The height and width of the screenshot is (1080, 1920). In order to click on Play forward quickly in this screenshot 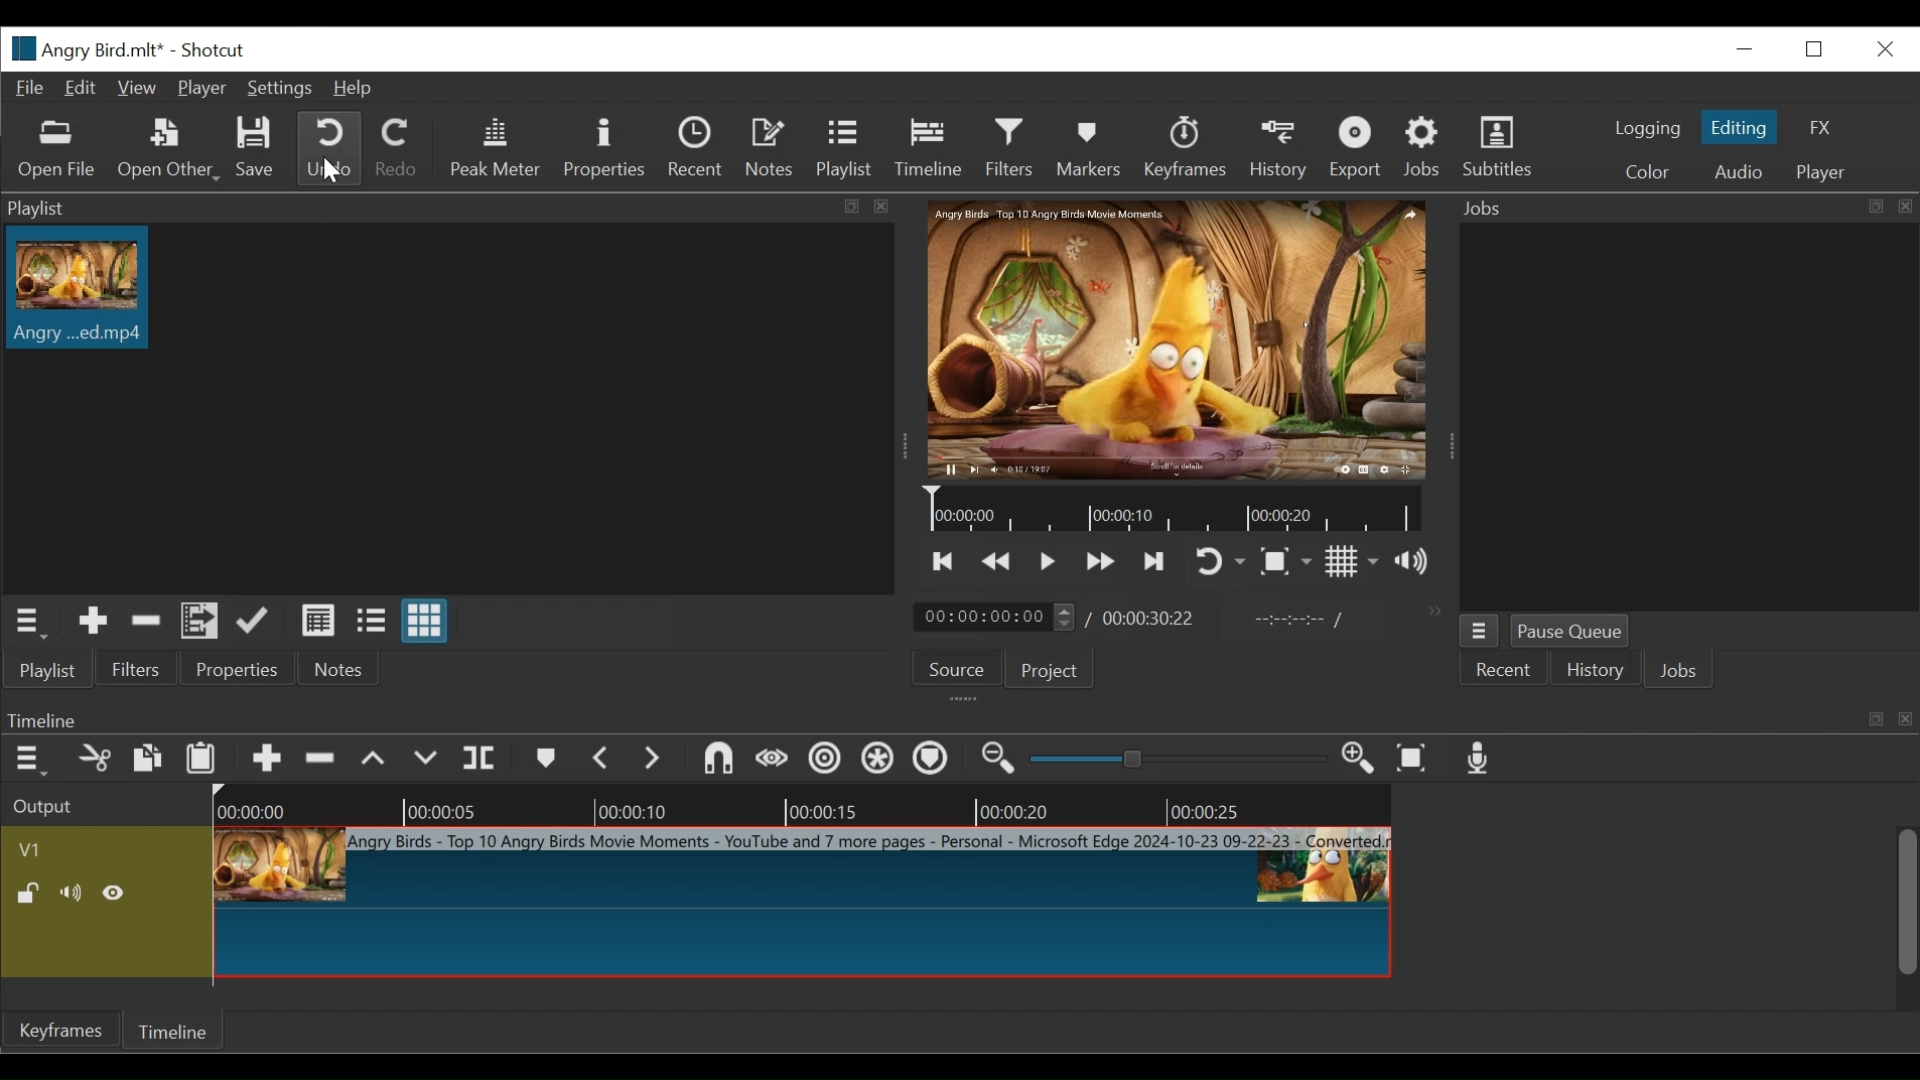, I will do `click(1100, 561)`.